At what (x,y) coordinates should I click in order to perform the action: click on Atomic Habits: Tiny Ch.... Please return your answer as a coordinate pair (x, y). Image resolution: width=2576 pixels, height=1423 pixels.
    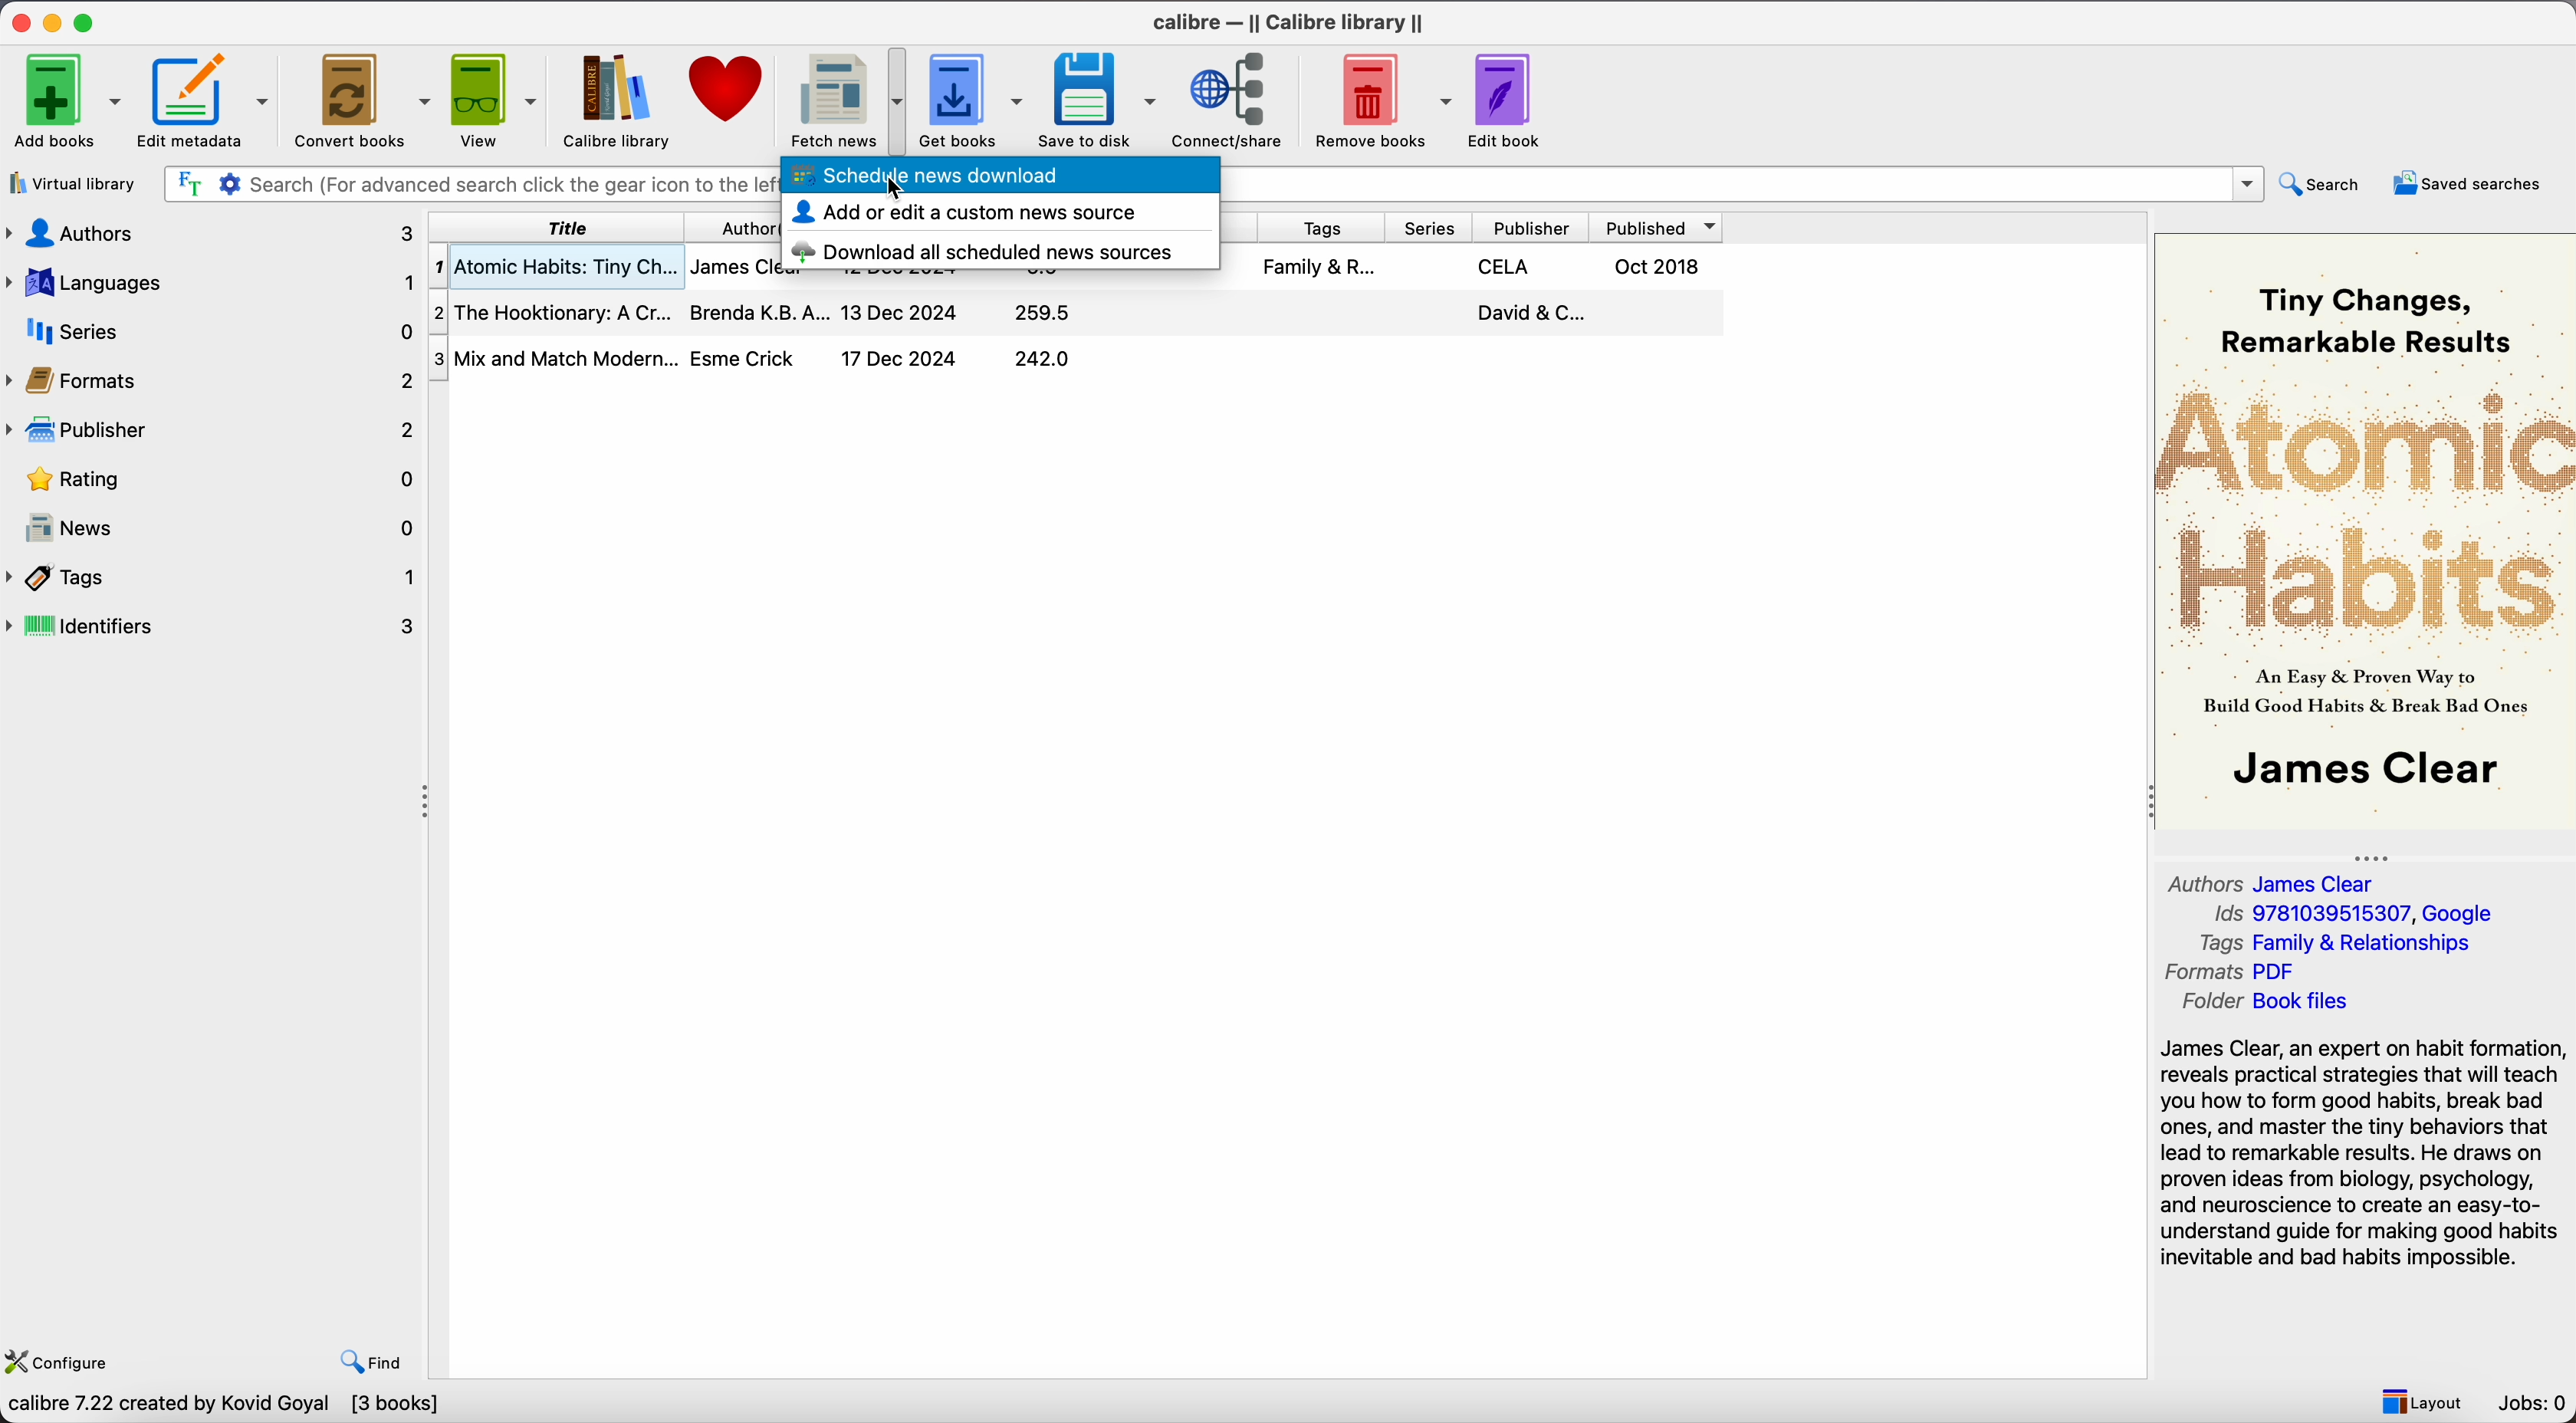
    Looking at the image, I should click on (554, 268).